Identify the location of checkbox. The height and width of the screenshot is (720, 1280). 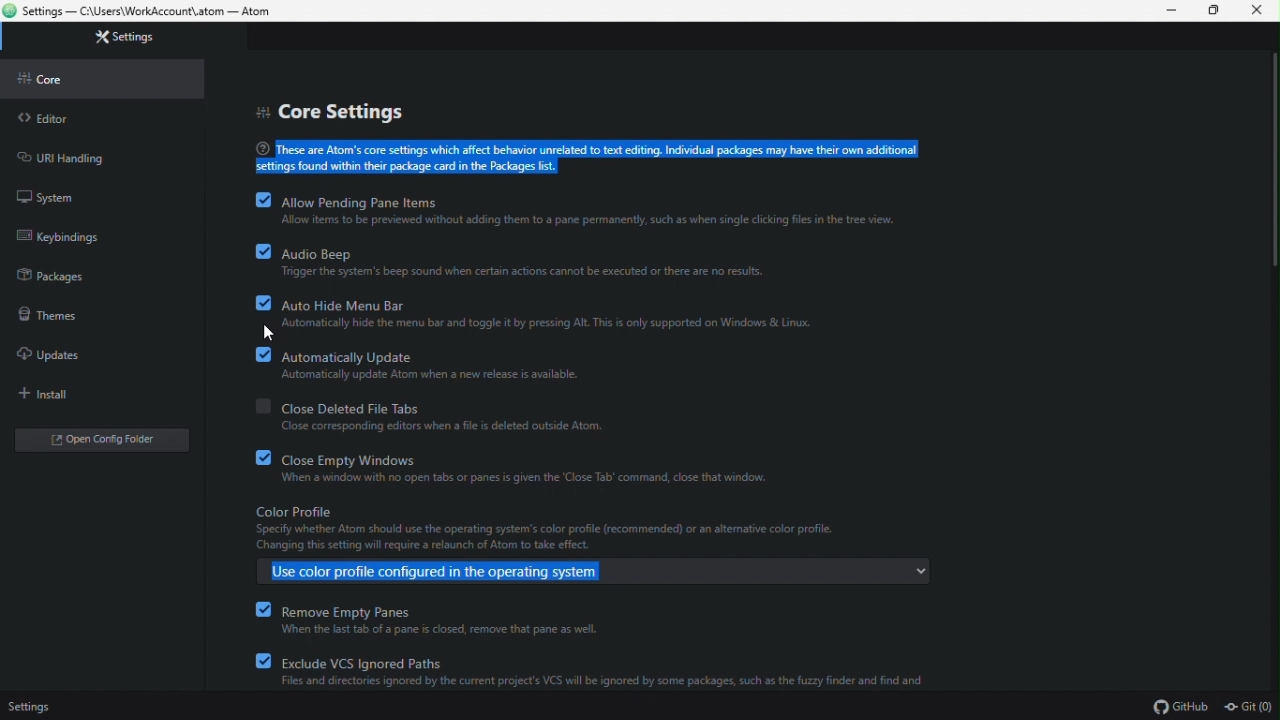
(258, 613).